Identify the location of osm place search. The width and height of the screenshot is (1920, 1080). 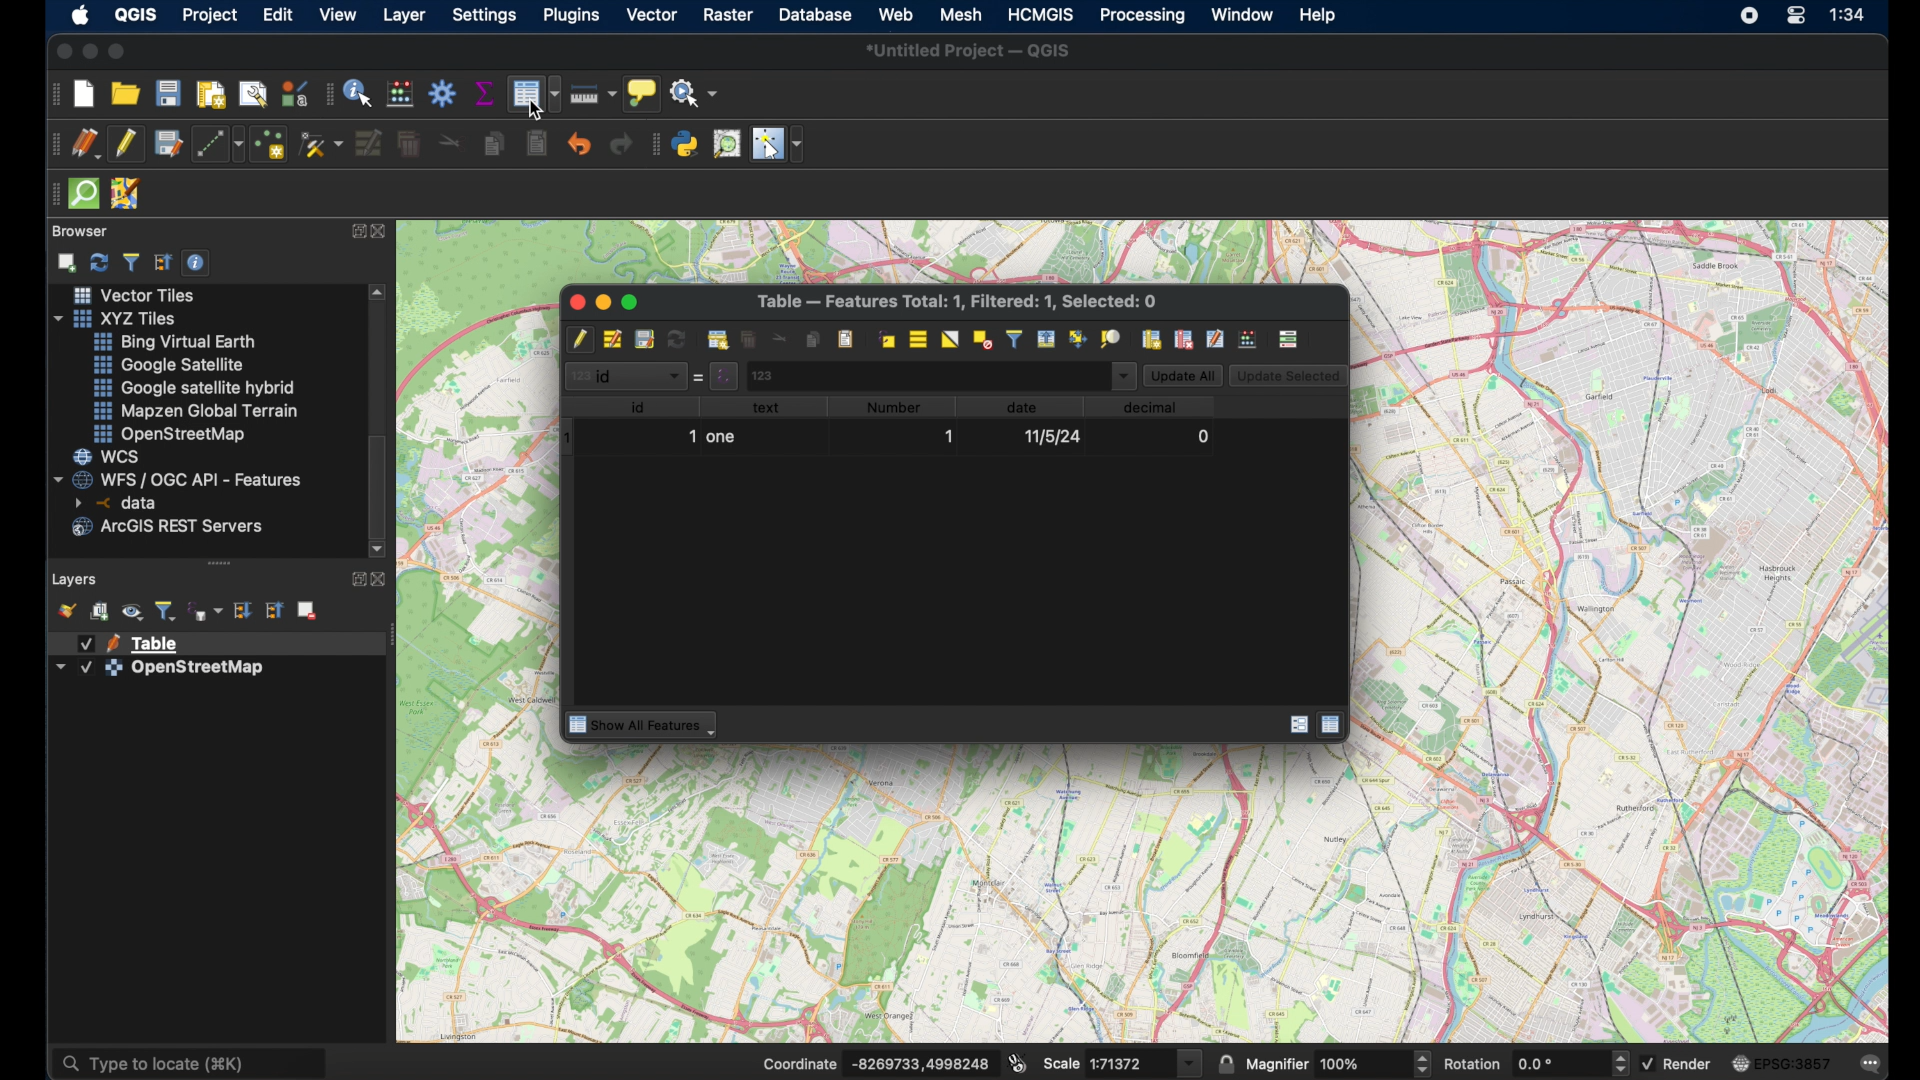
(729, 146).